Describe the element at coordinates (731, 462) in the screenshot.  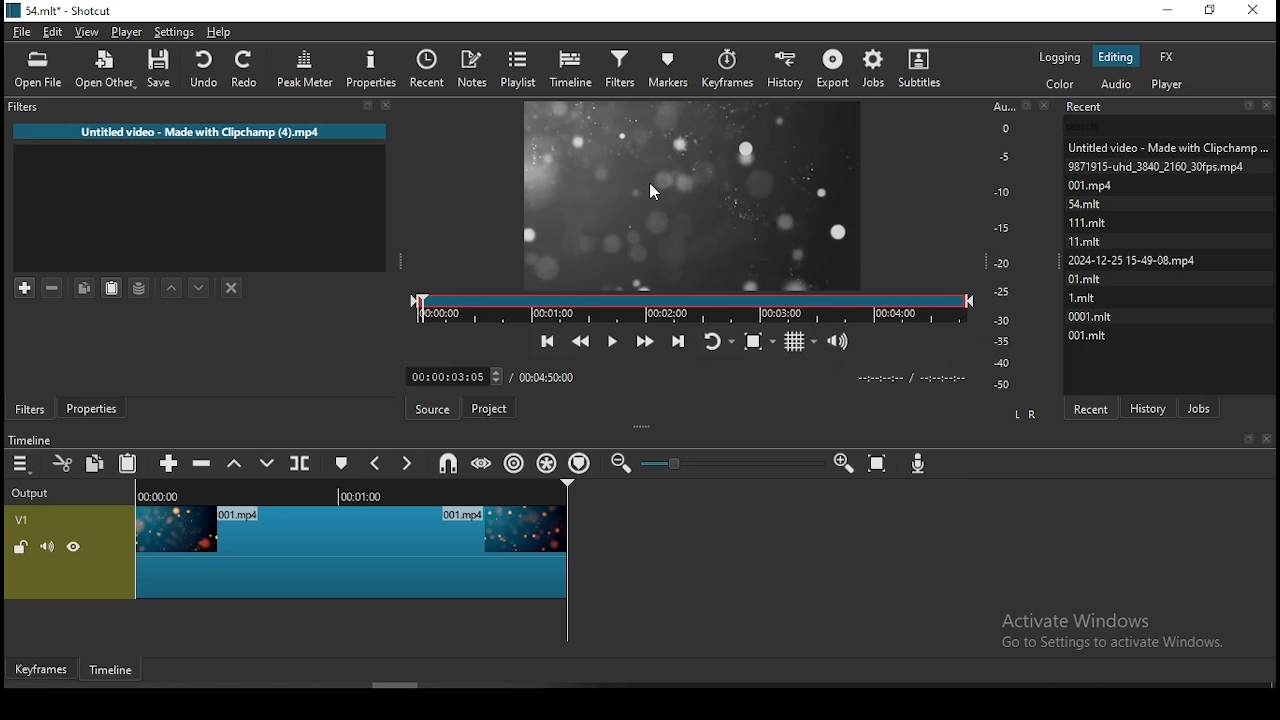
I see `zoom in or zoom out bar` at that location.